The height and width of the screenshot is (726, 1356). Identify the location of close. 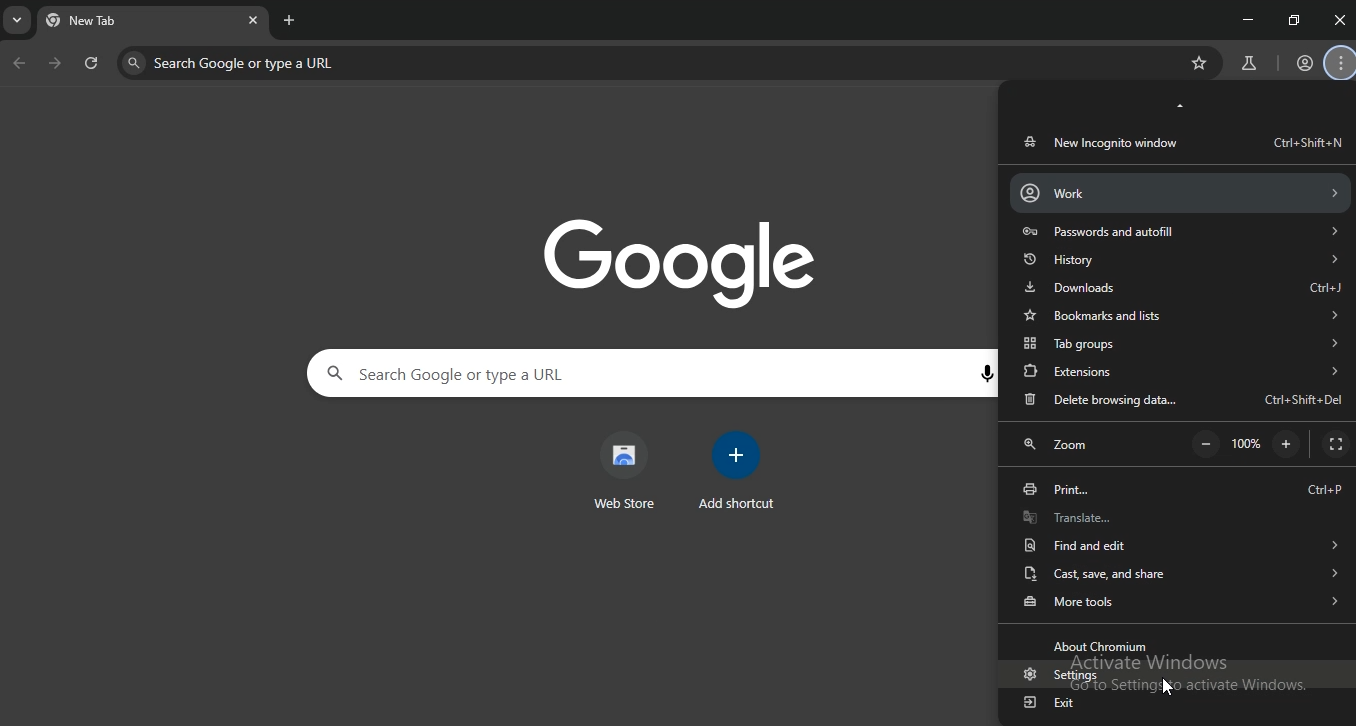
(253, 19).